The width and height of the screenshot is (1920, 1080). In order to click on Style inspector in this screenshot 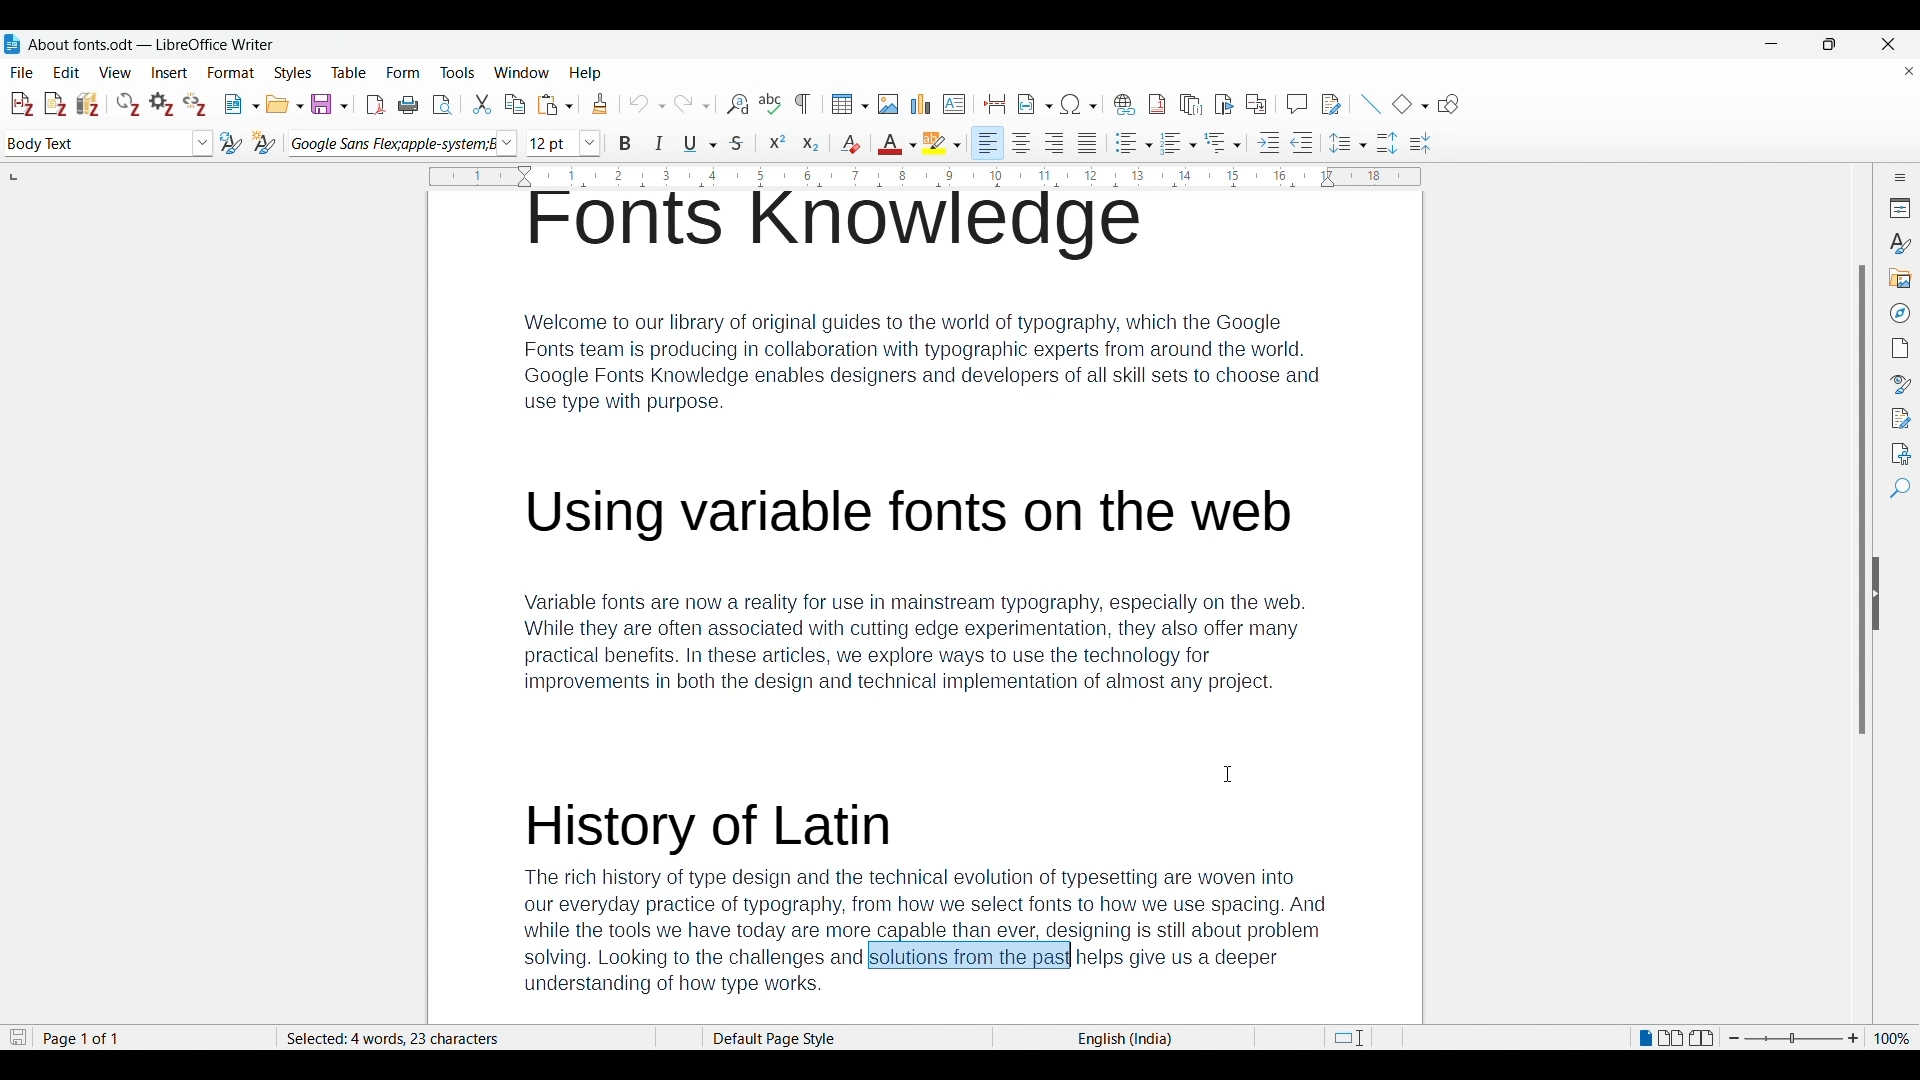, I will do `click(1899, 385)`.